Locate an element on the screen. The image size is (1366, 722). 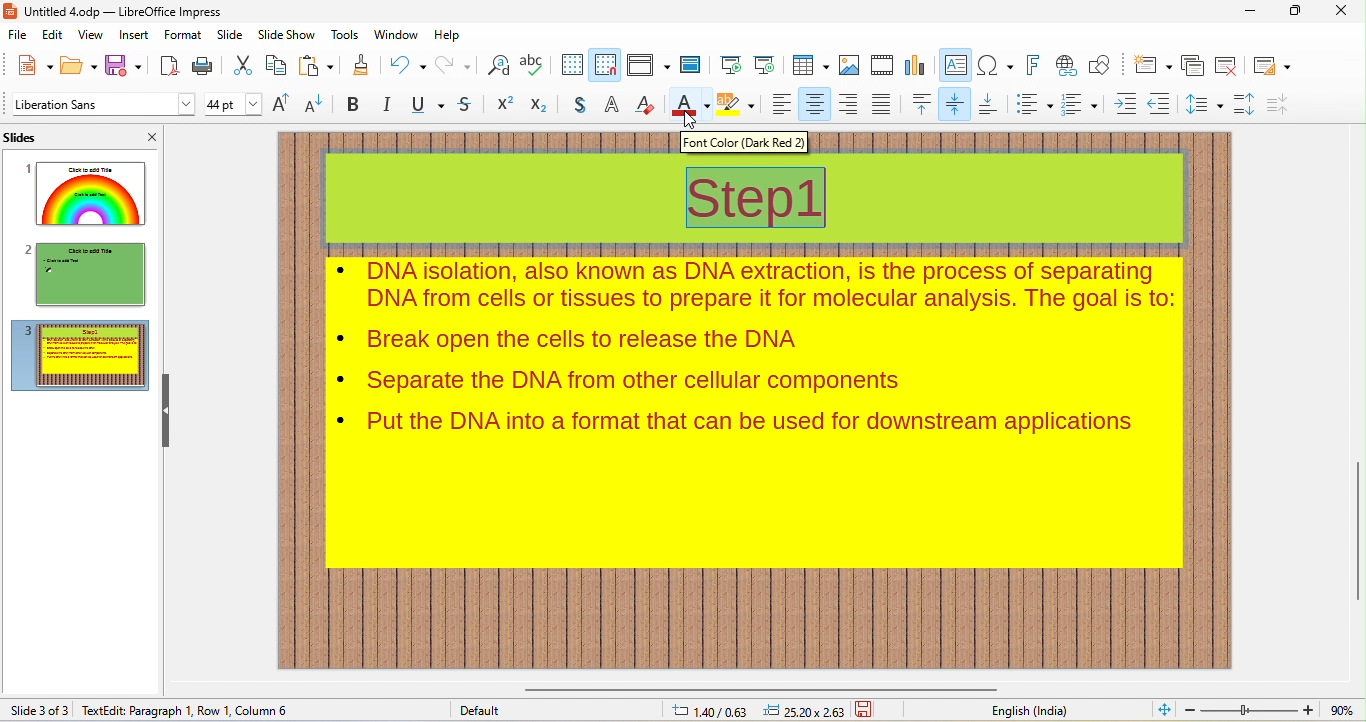
shadow is located at coordinates (581, 106).